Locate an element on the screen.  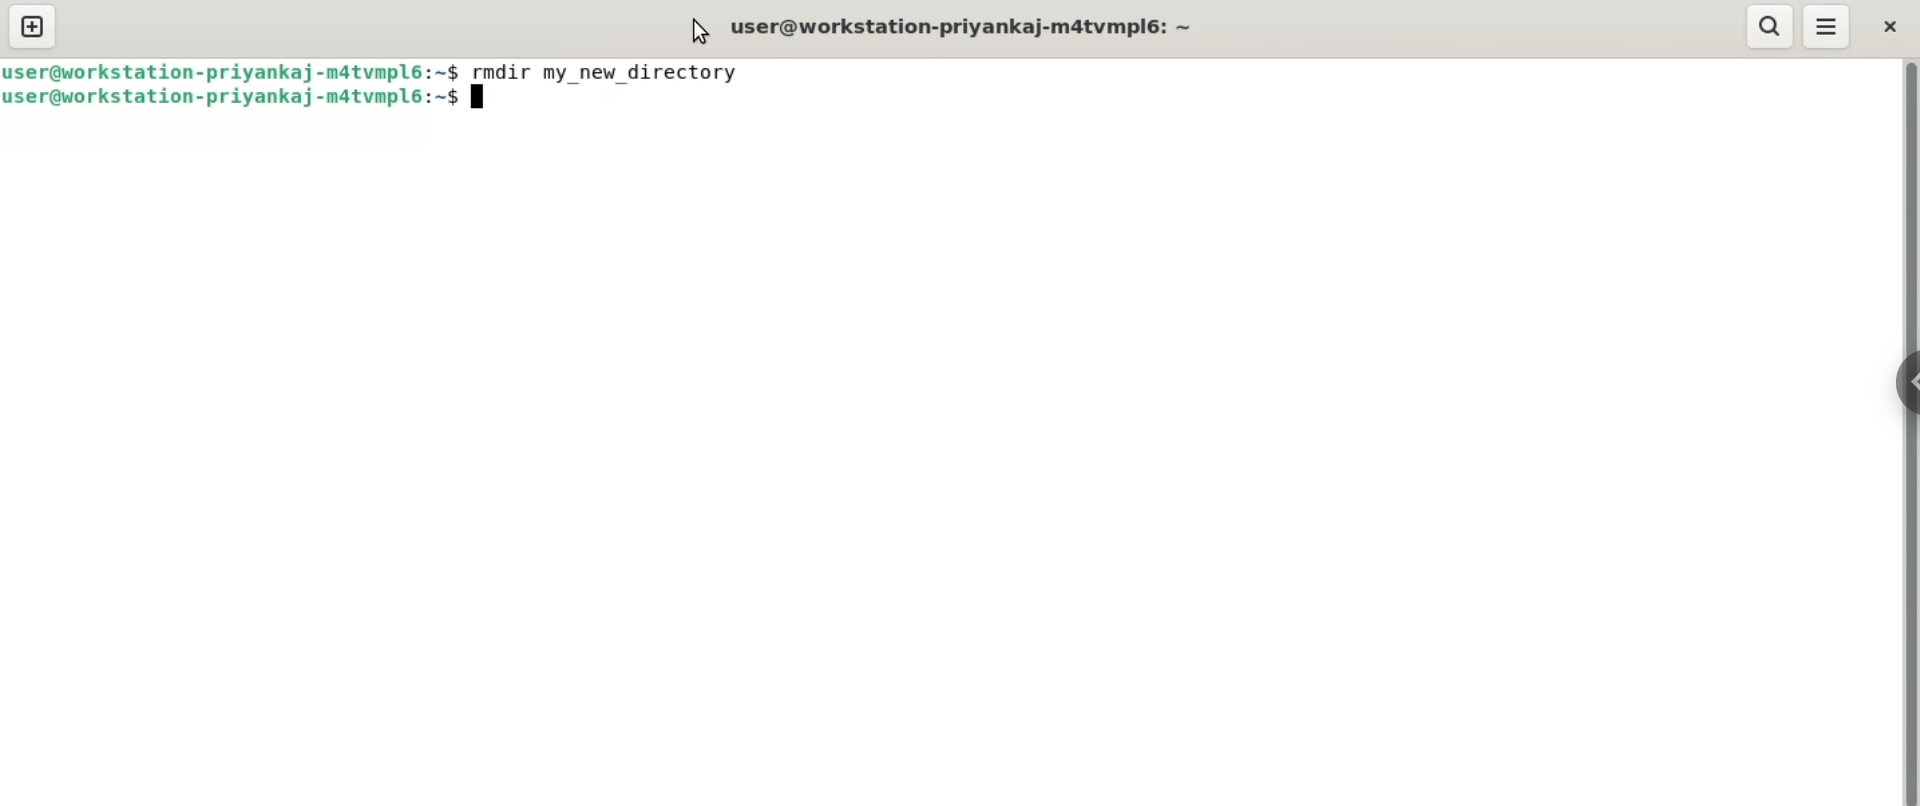
cursor is located at coordinates (692, 31).